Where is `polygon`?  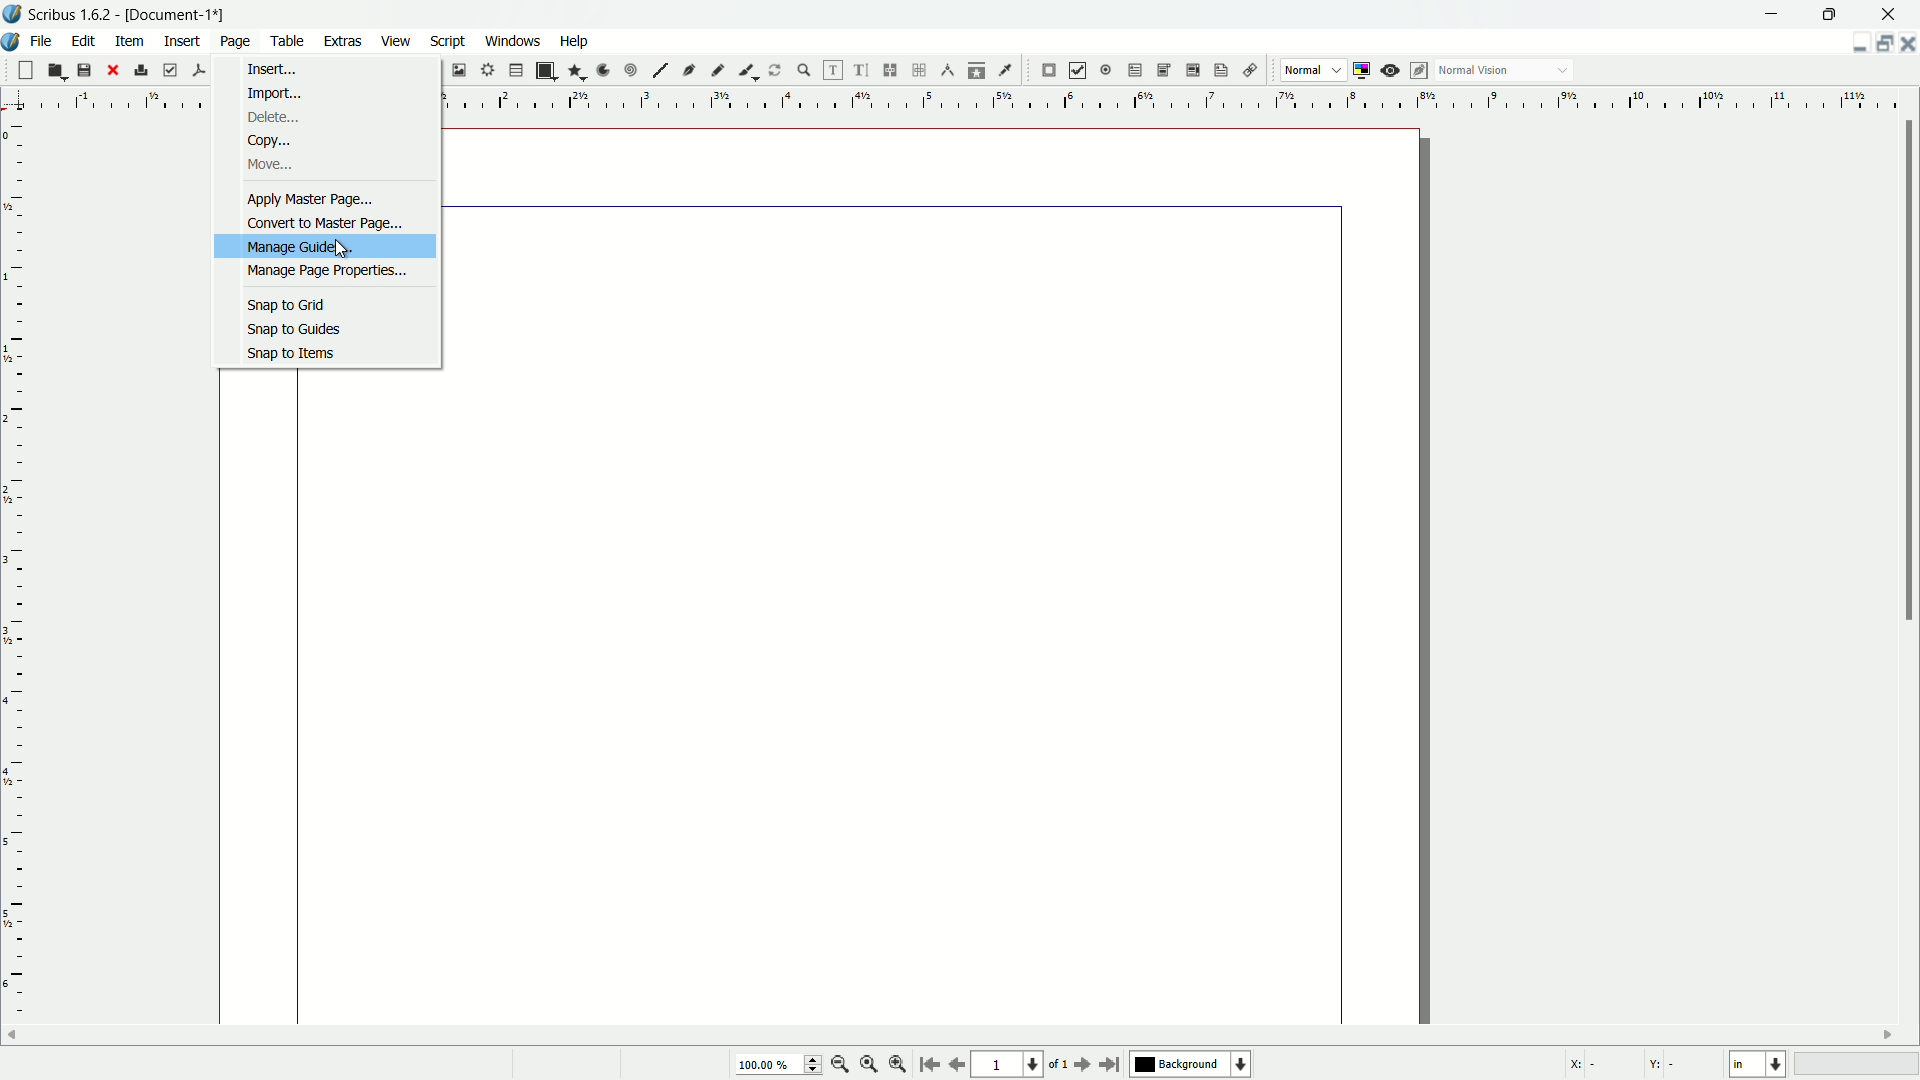 polygon is located at coordinates (576, 72).